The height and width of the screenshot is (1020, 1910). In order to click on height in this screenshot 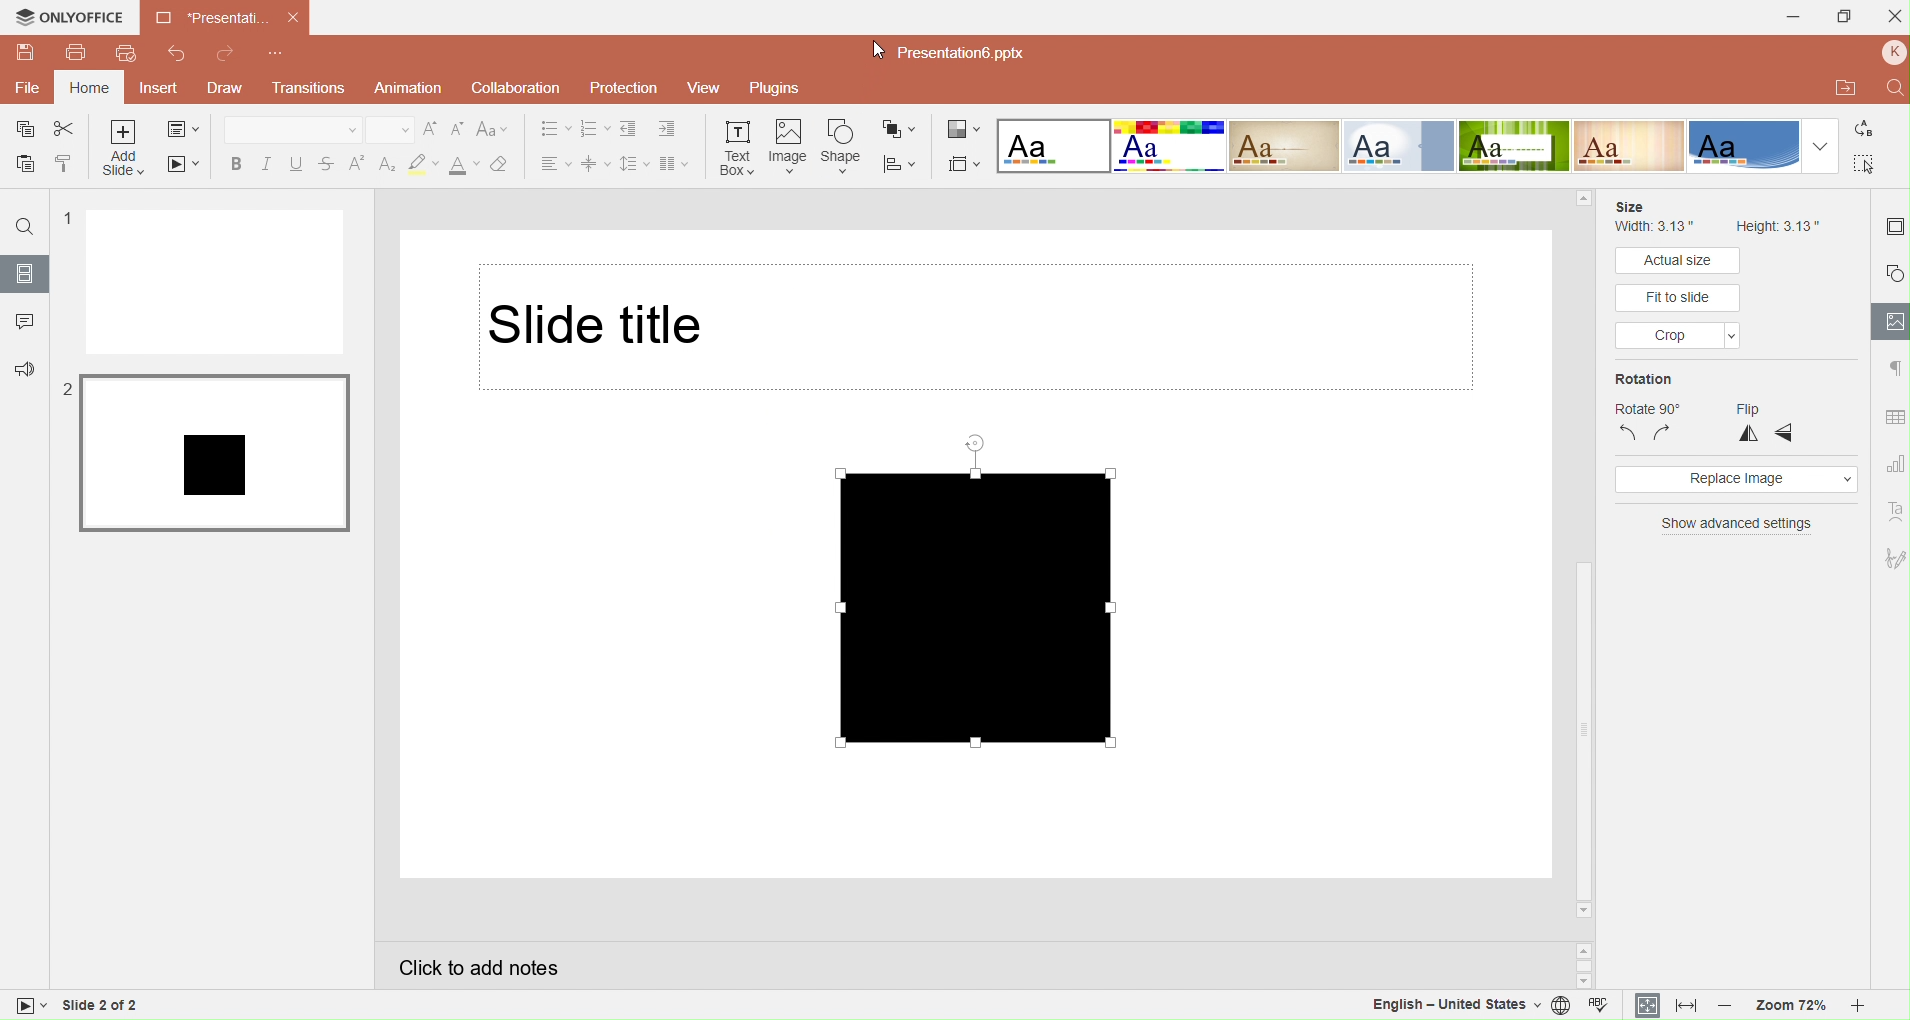, I will do `click(1776, 227)`.